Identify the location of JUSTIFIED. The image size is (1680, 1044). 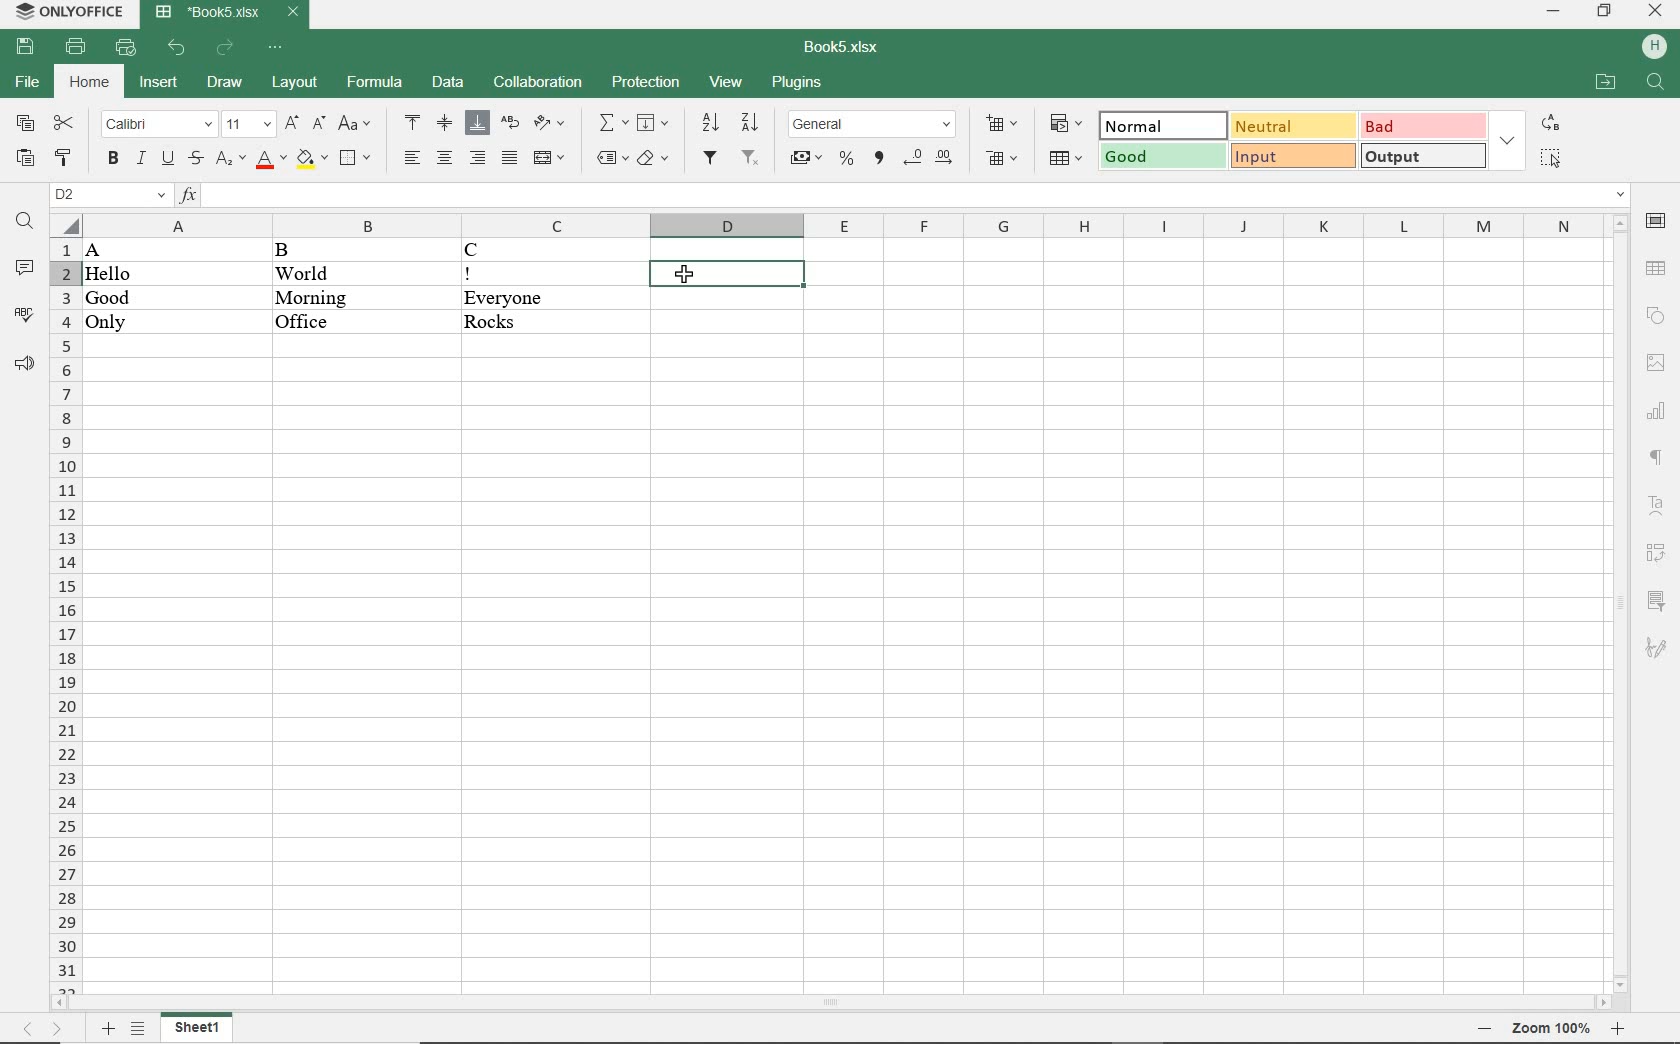
(508, 160).